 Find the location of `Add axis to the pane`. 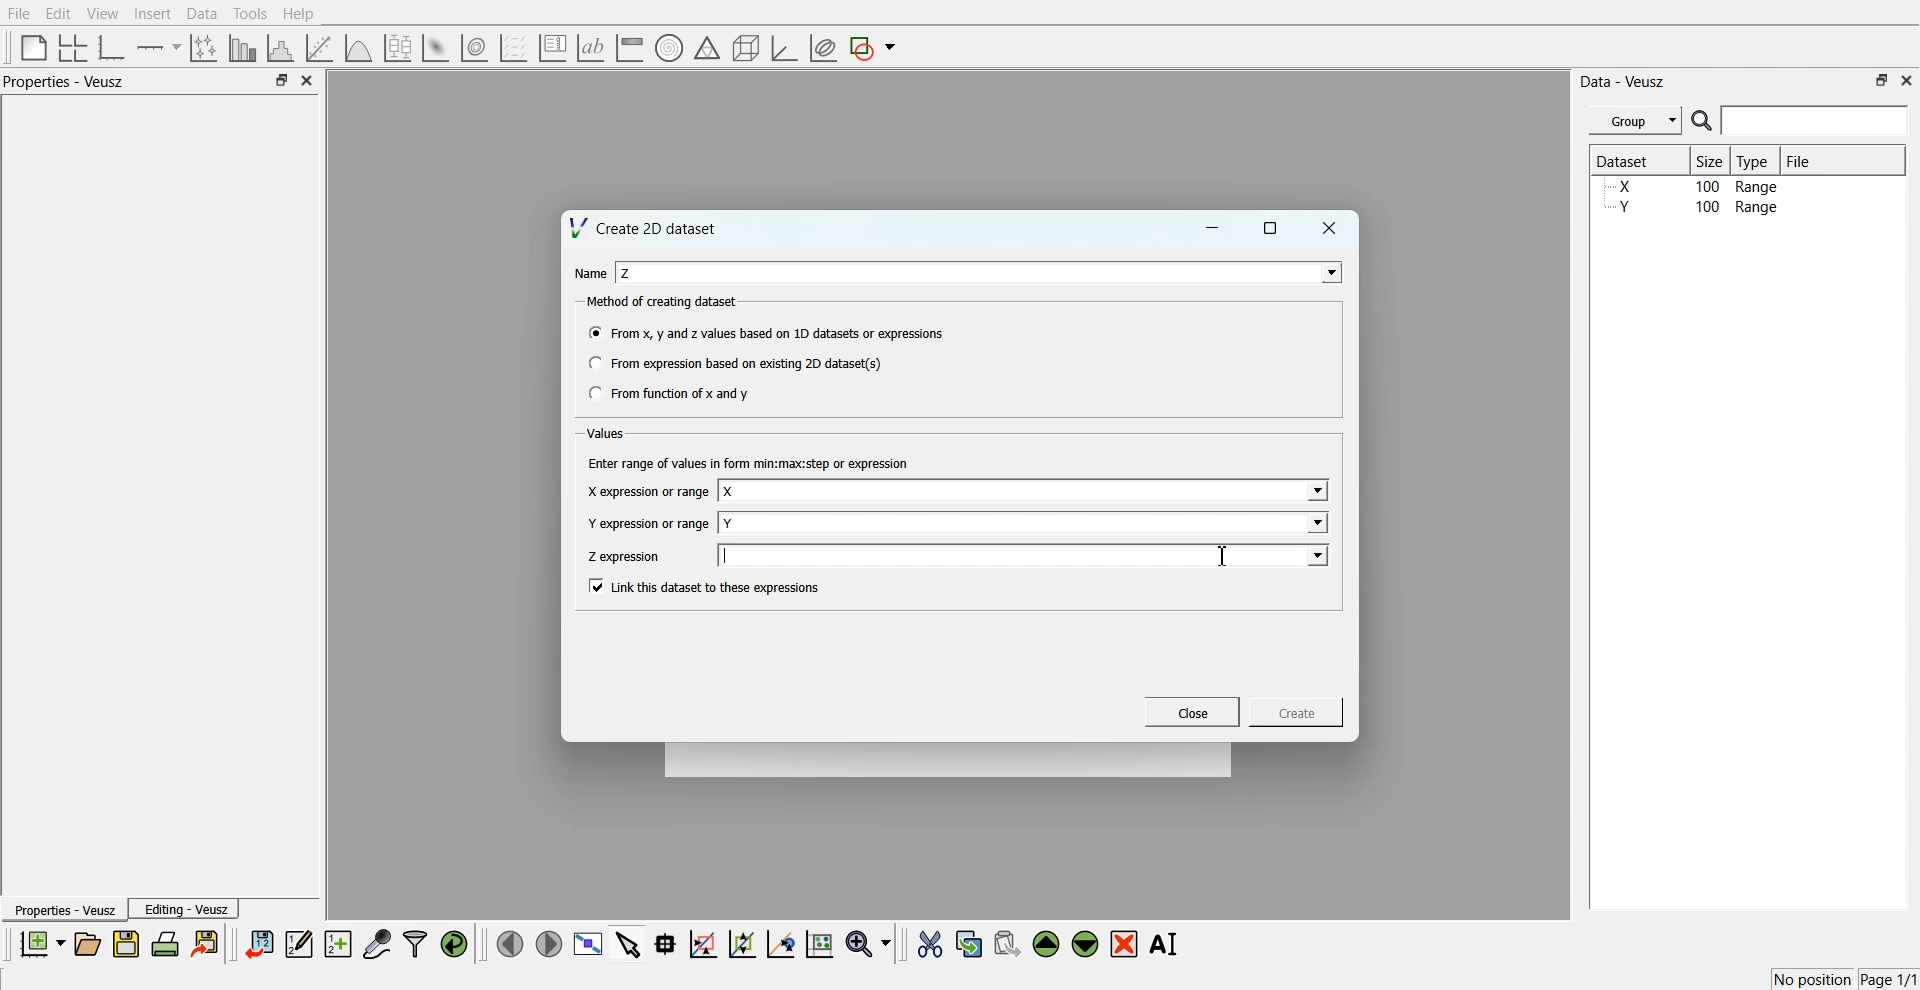

Add axis to the pane is located at coordinates (158, 49).